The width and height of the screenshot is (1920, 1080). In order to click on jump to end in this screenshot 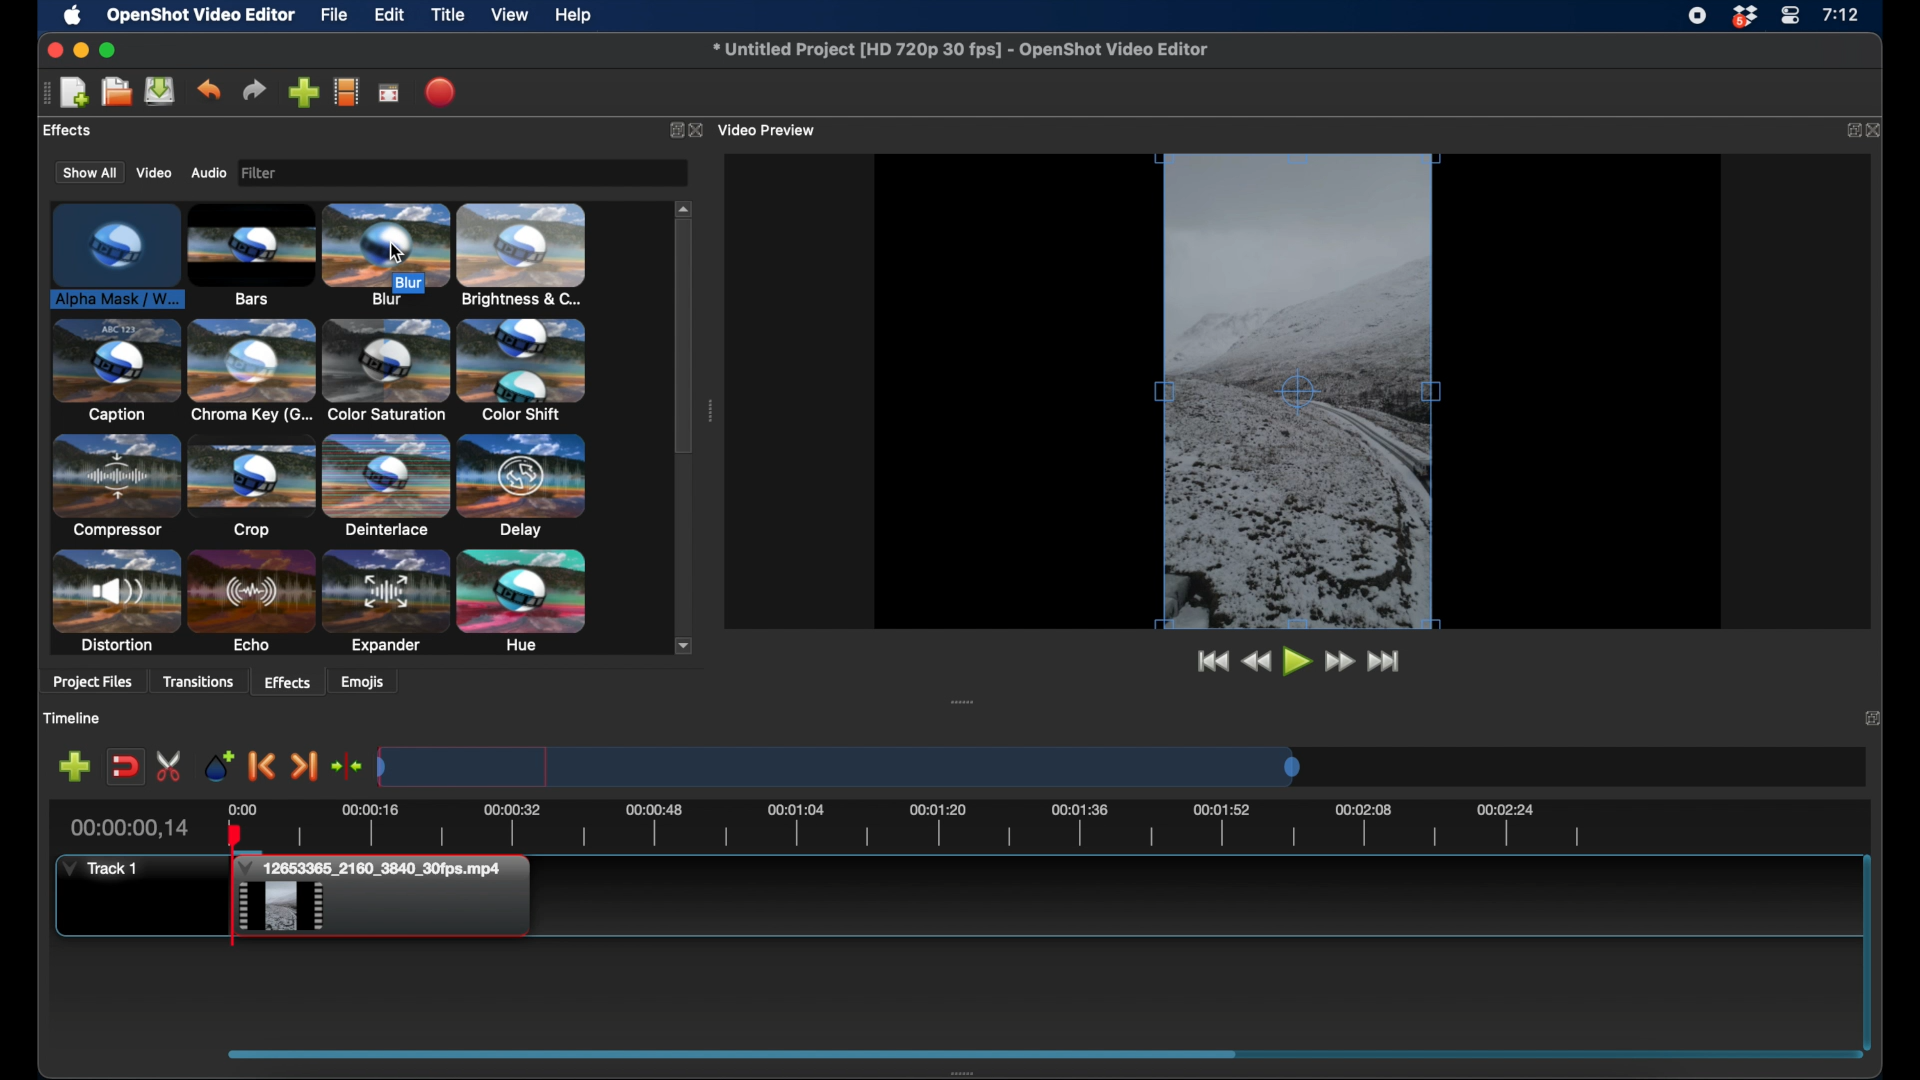, I will do `click(1387, 662)`.